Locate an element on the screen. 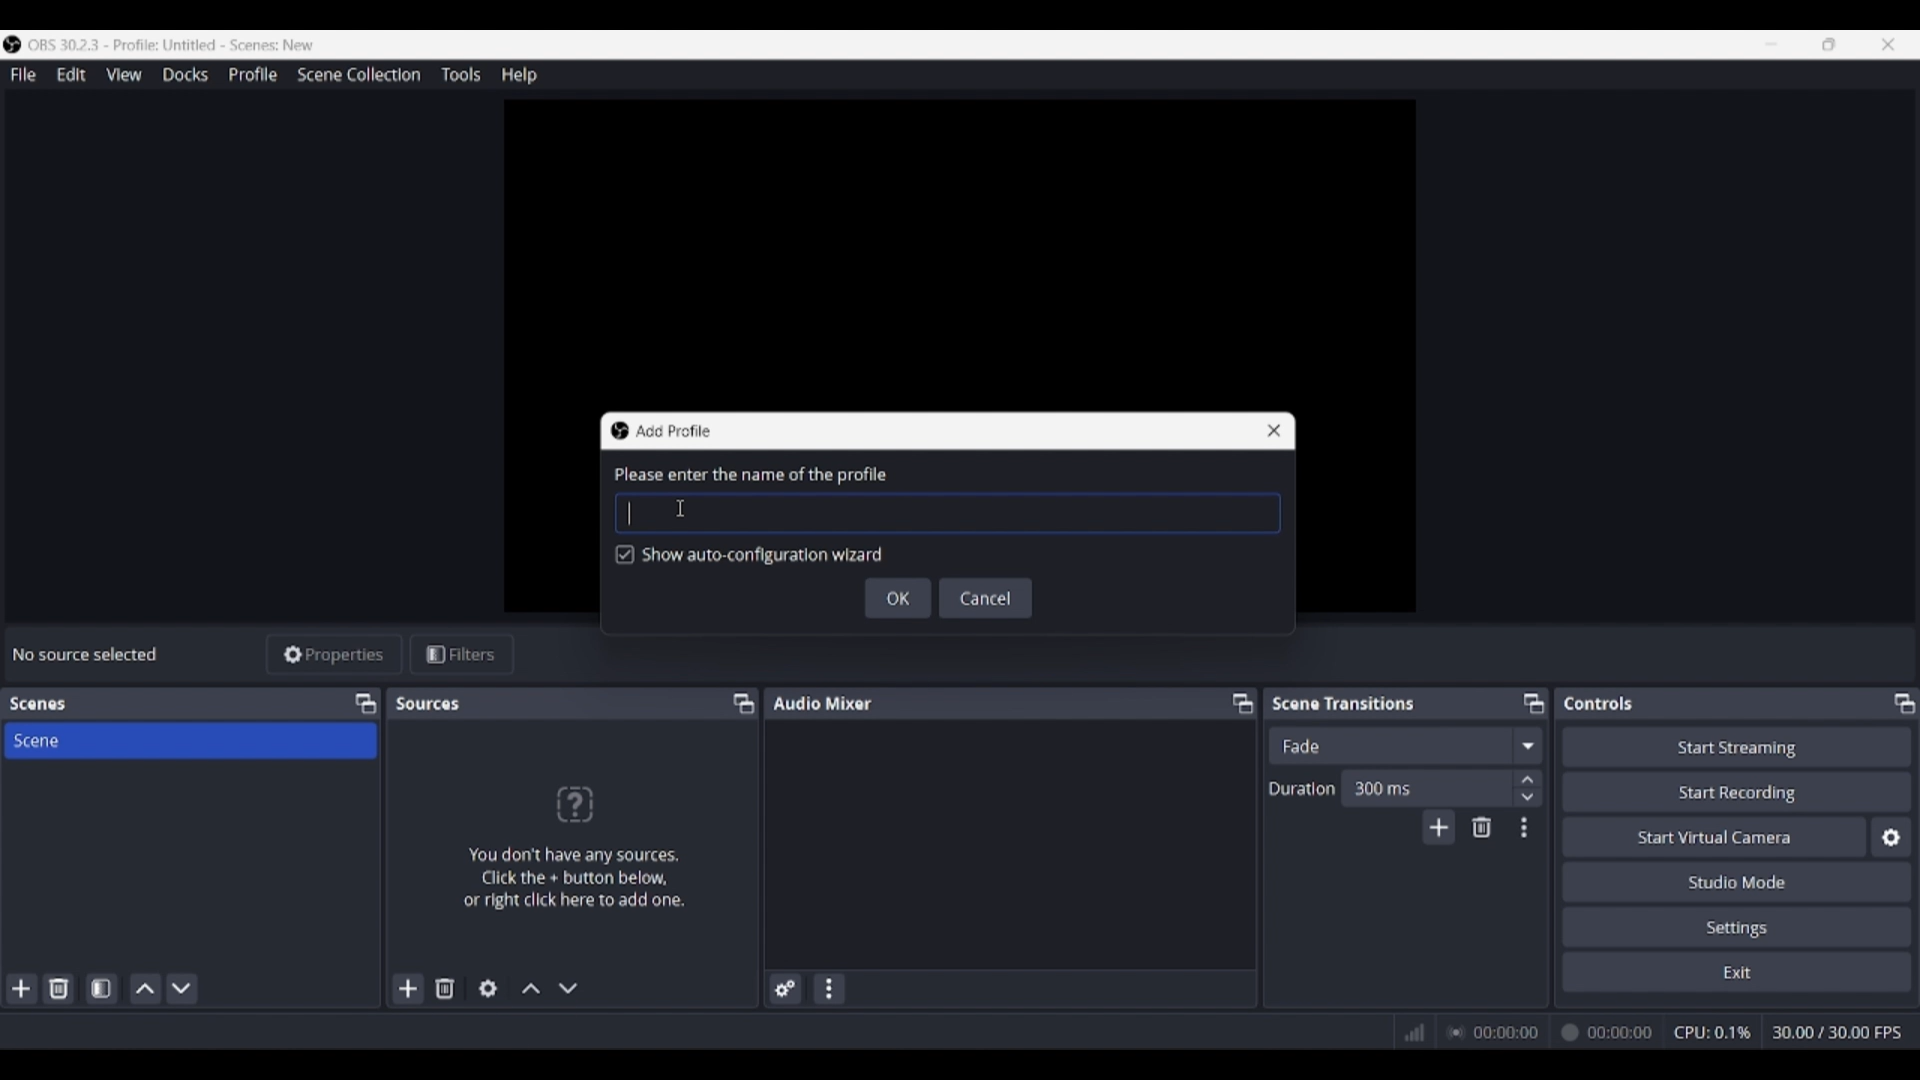  Edit menu is located at coordinates (70, 75).